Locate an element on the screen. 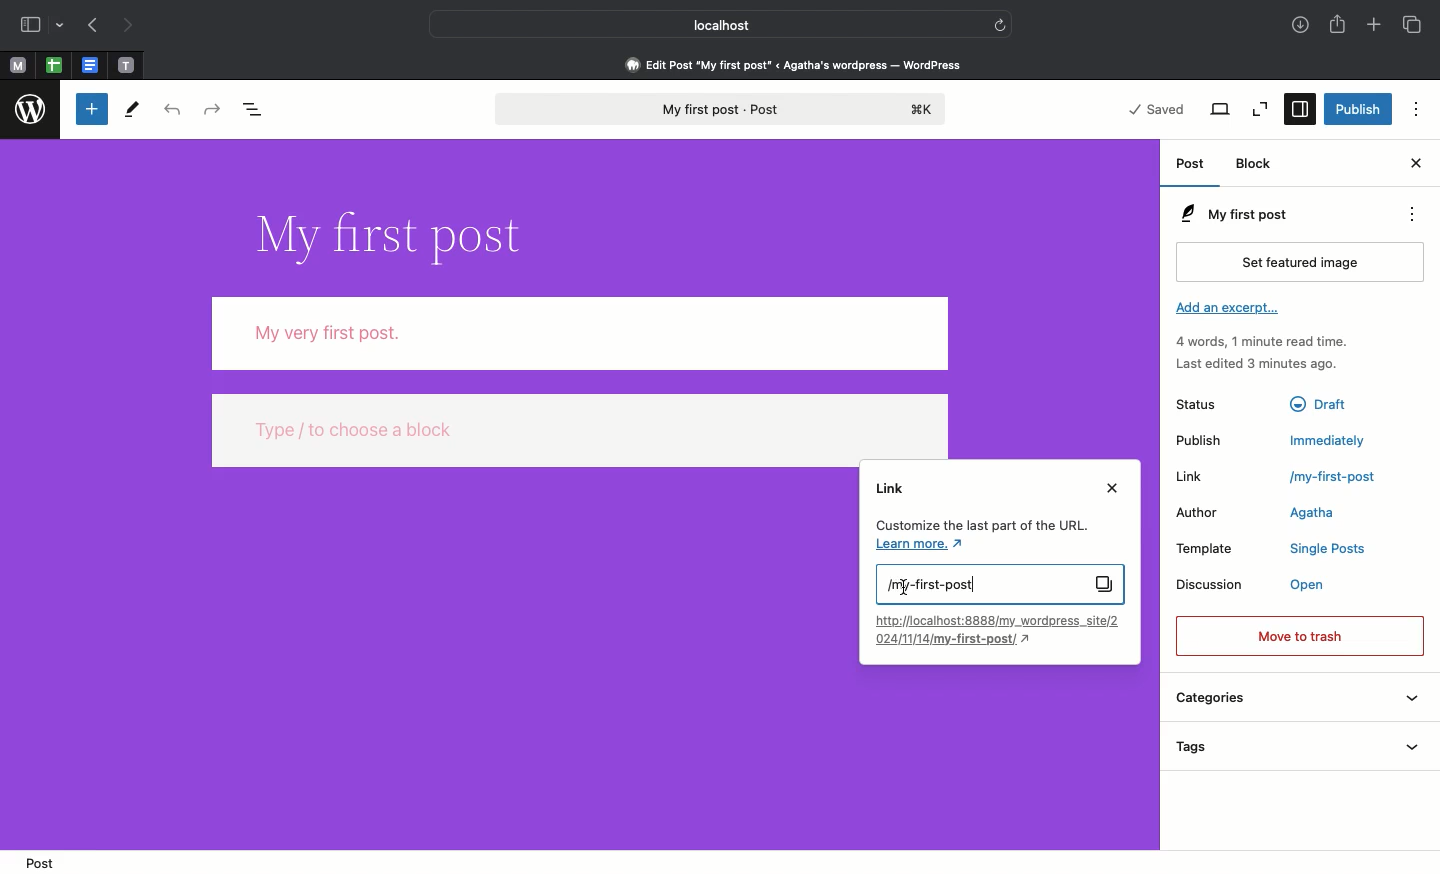  Post is located at coordinates (1192, 164).